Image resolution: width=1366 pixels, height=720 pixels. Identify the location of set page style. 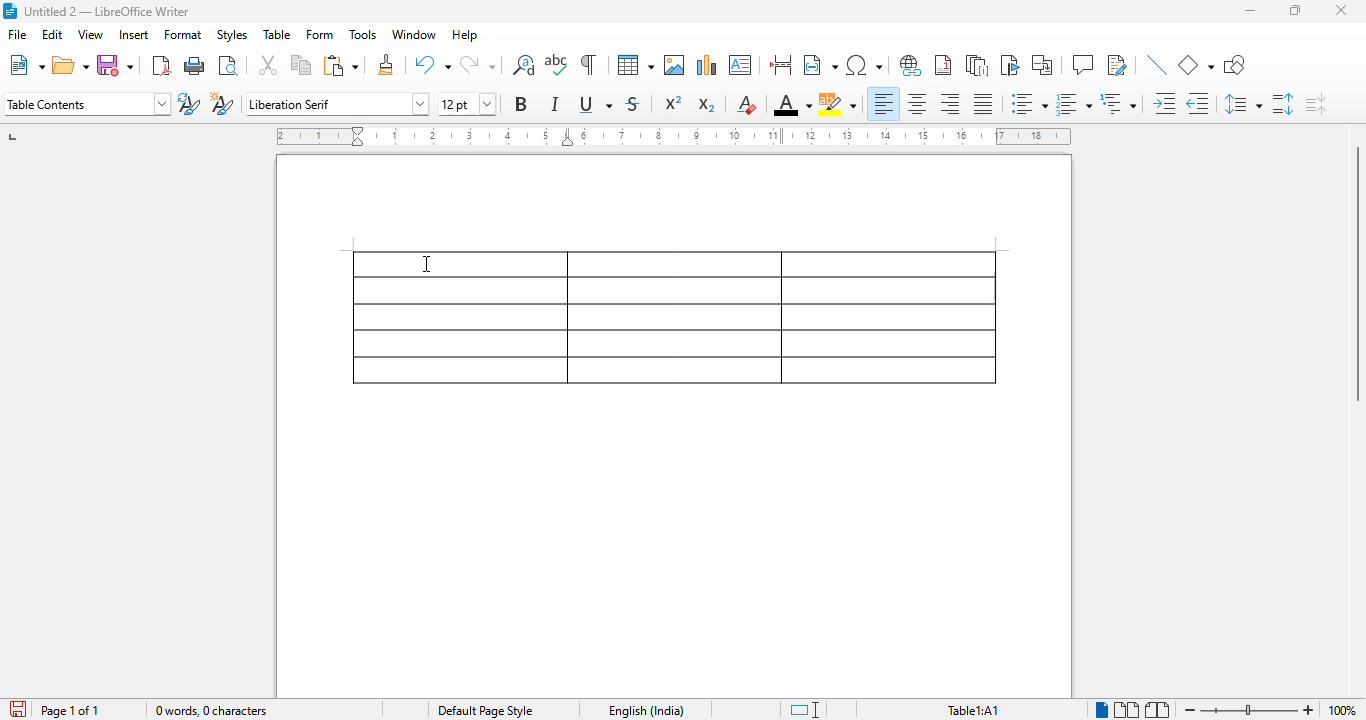
(88, 104).